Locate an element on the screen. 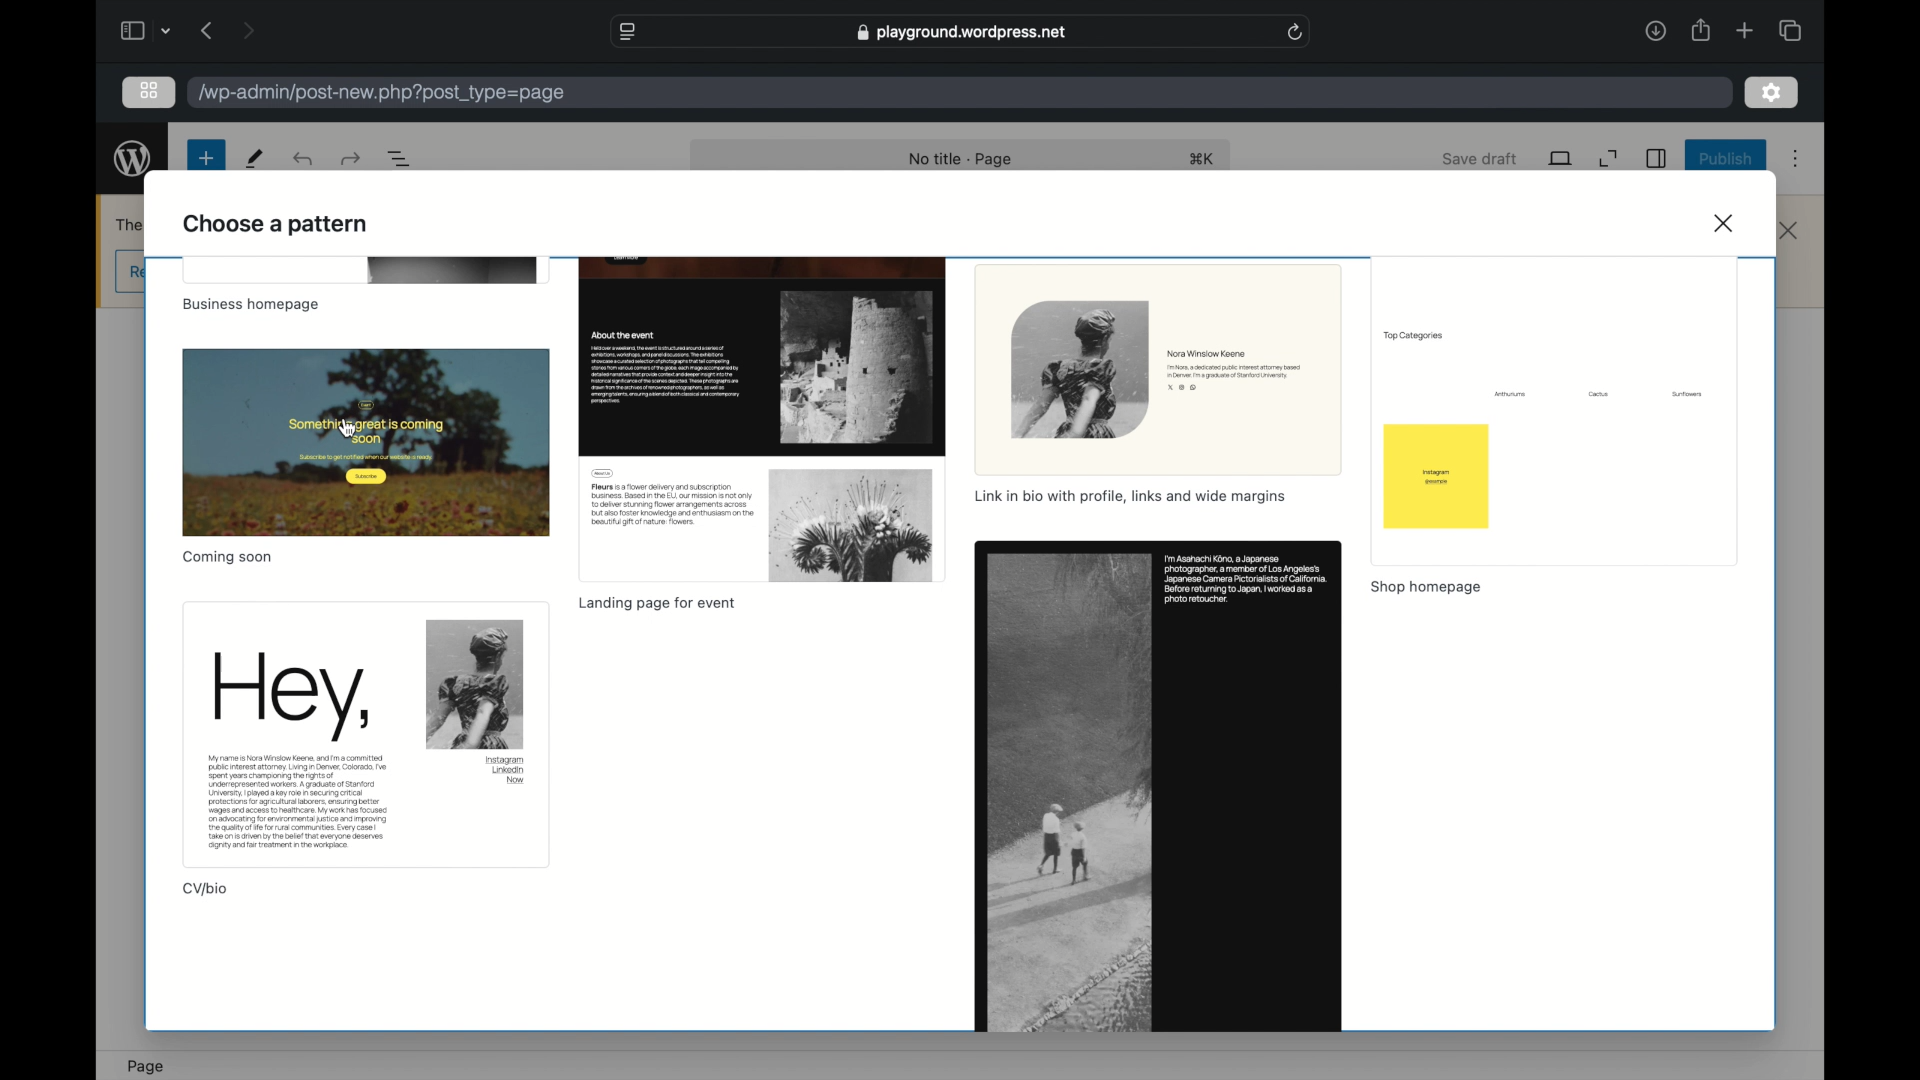 This screenshot has width=1920, height=1080. next page is located at coordinates (248, 30).